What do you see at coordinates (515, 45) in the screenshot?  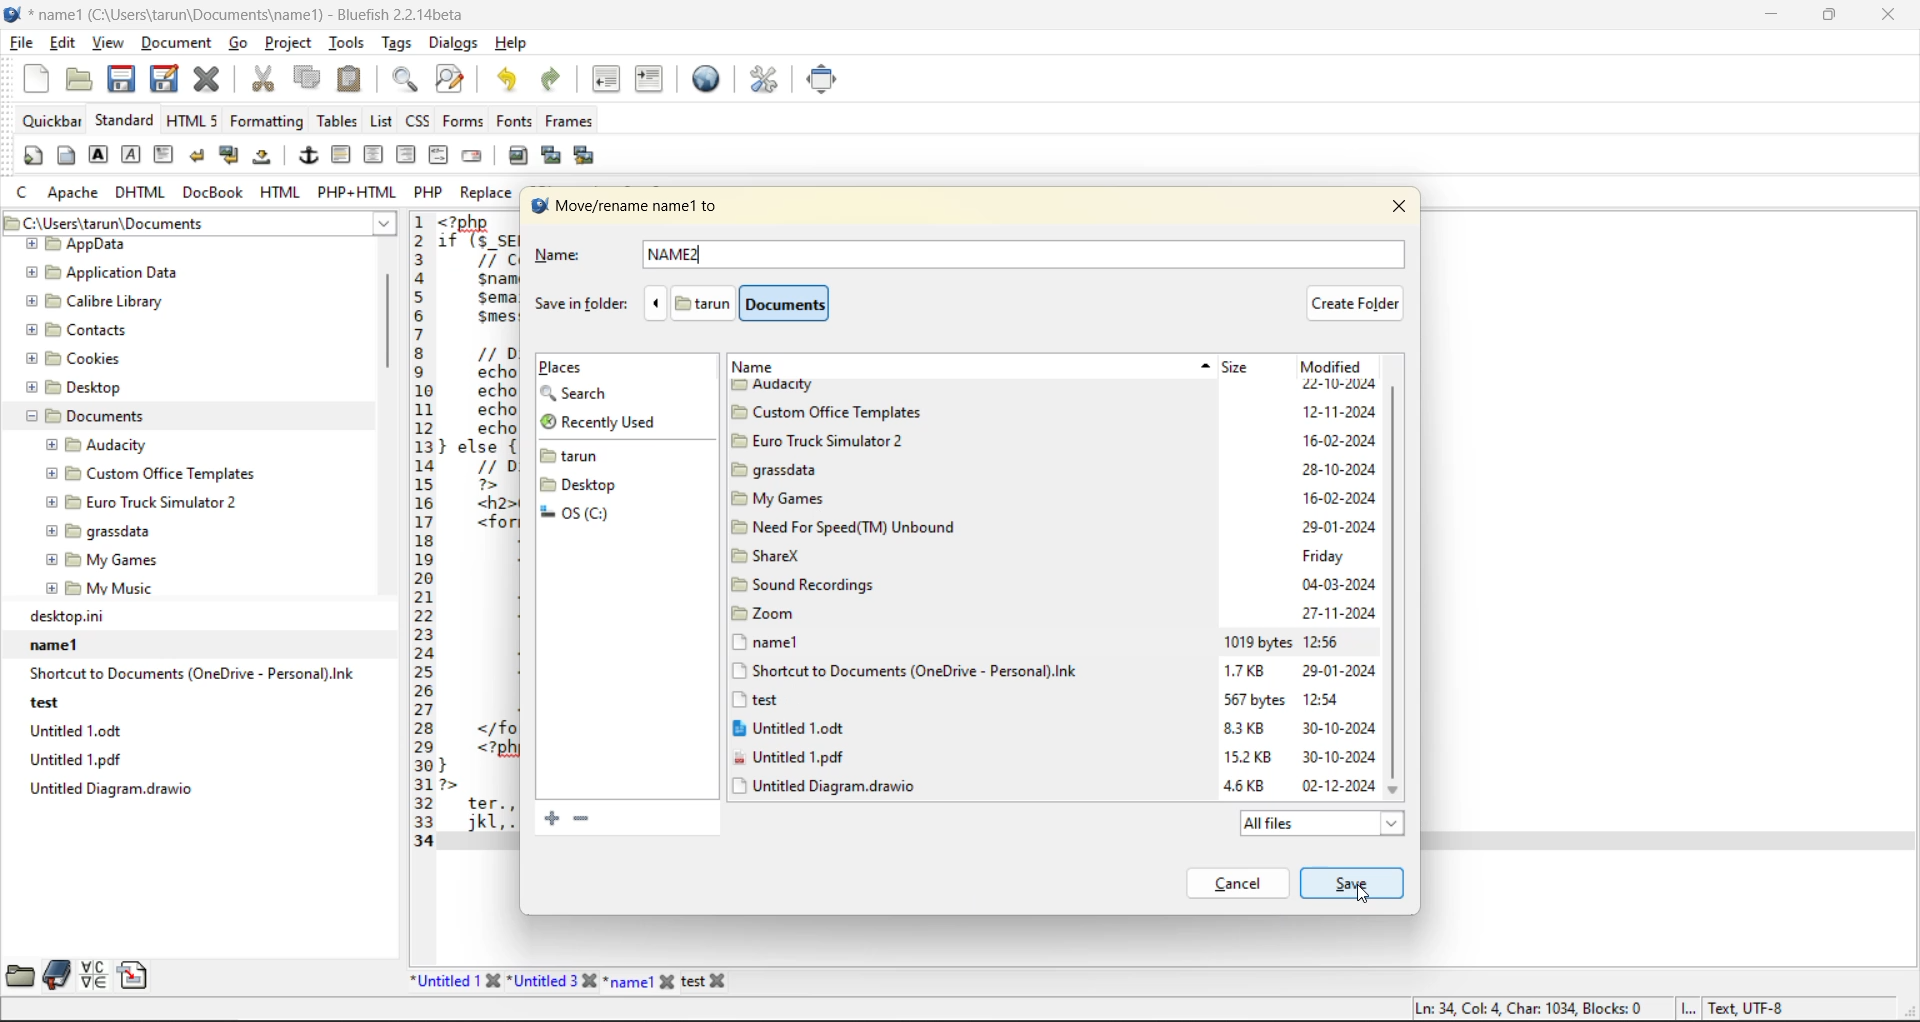 I see `help` at bounding box center [515, 45].